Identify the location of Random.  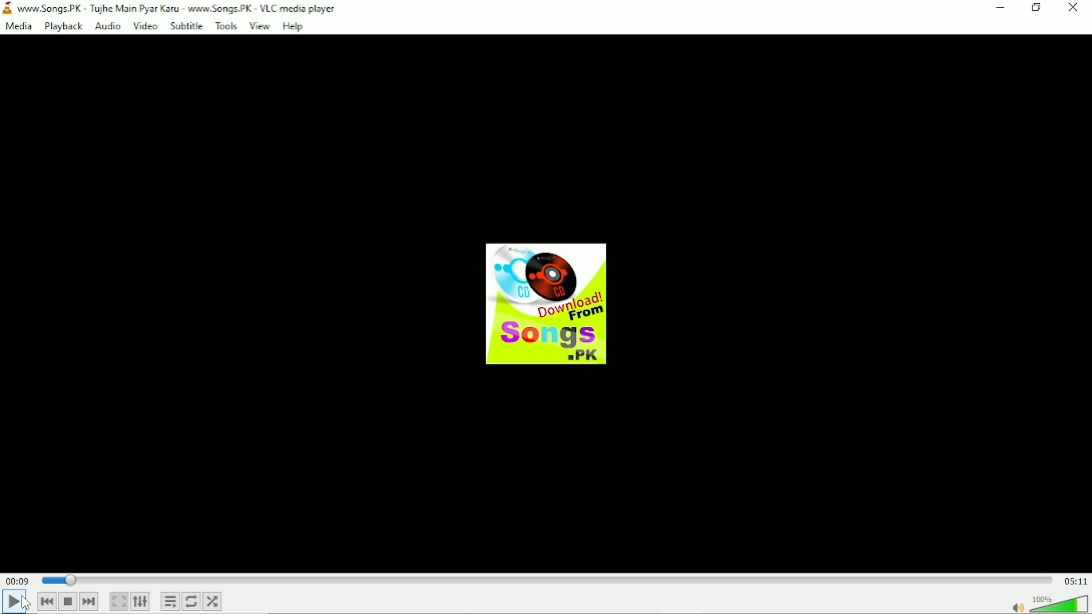
(213, 602).